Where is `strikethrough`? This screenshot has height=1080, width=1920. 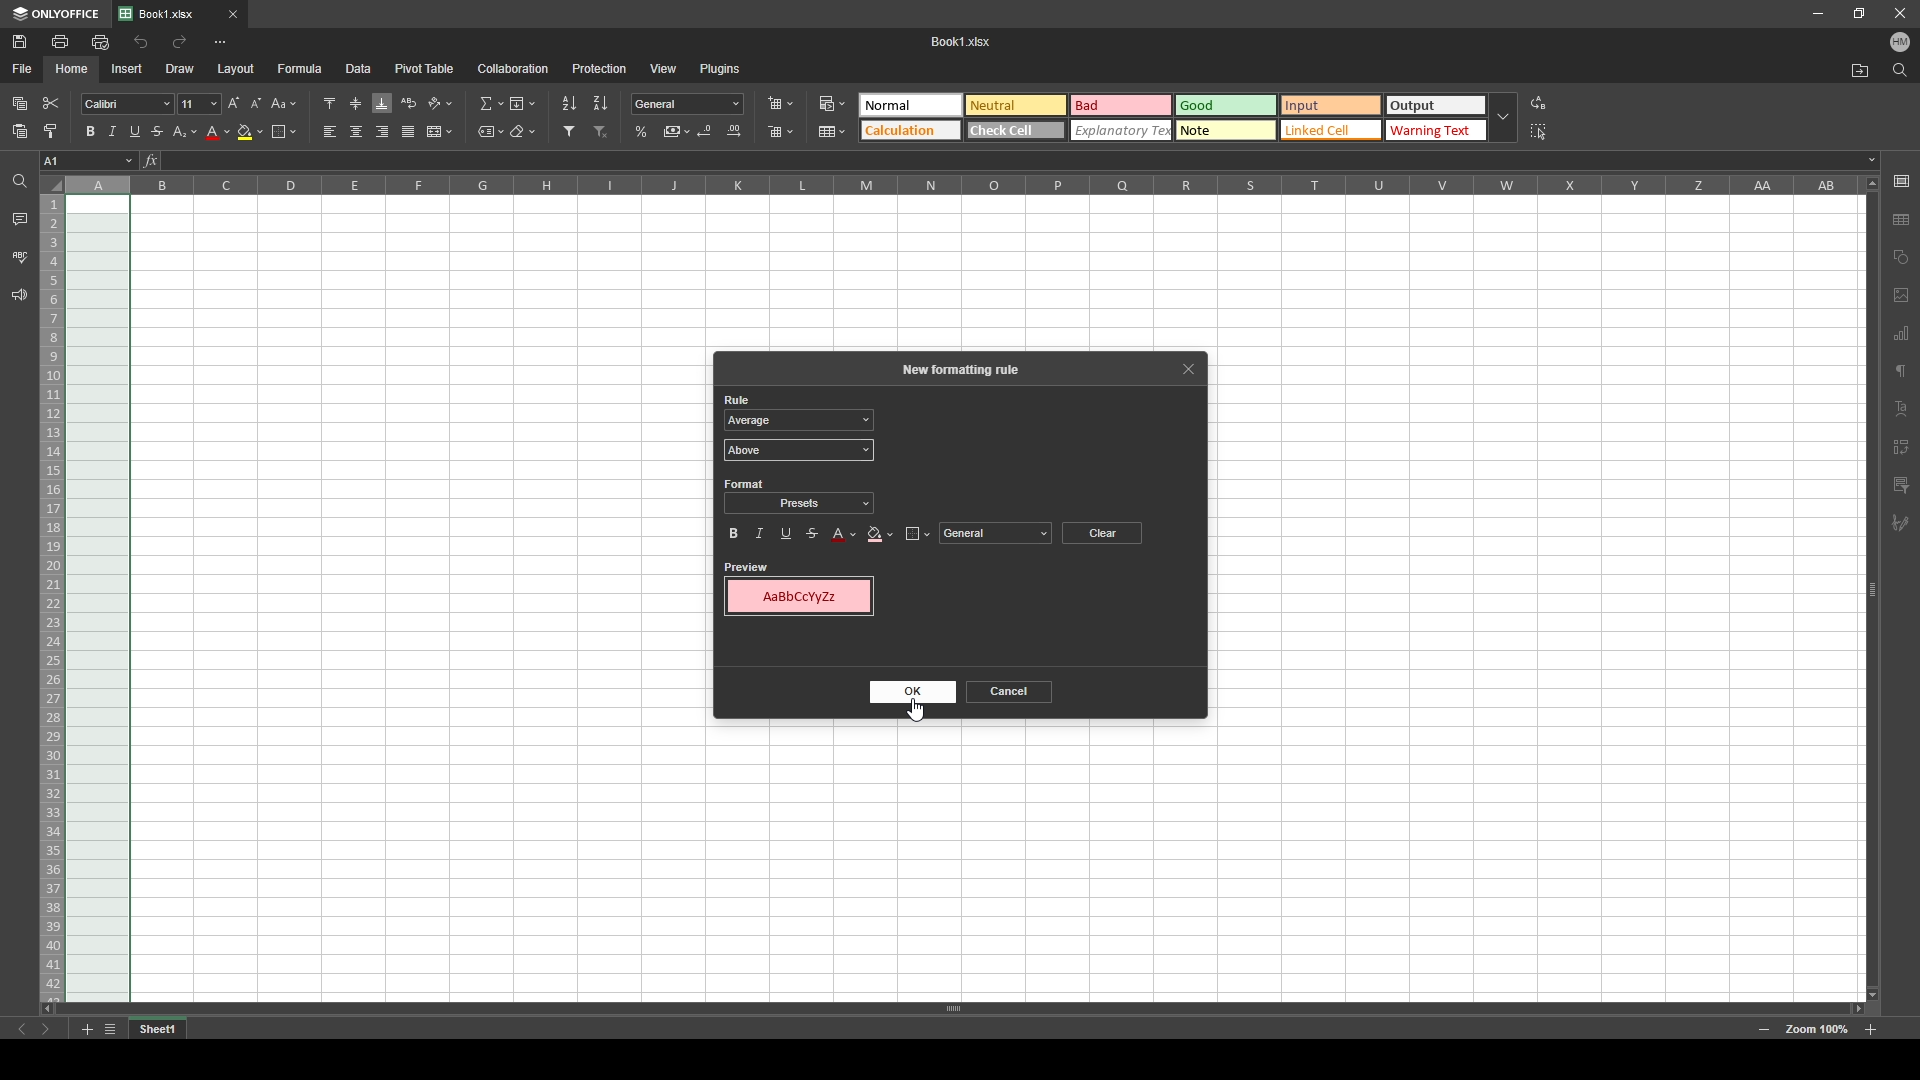 strikethrough is located at coordinates (813, 532).